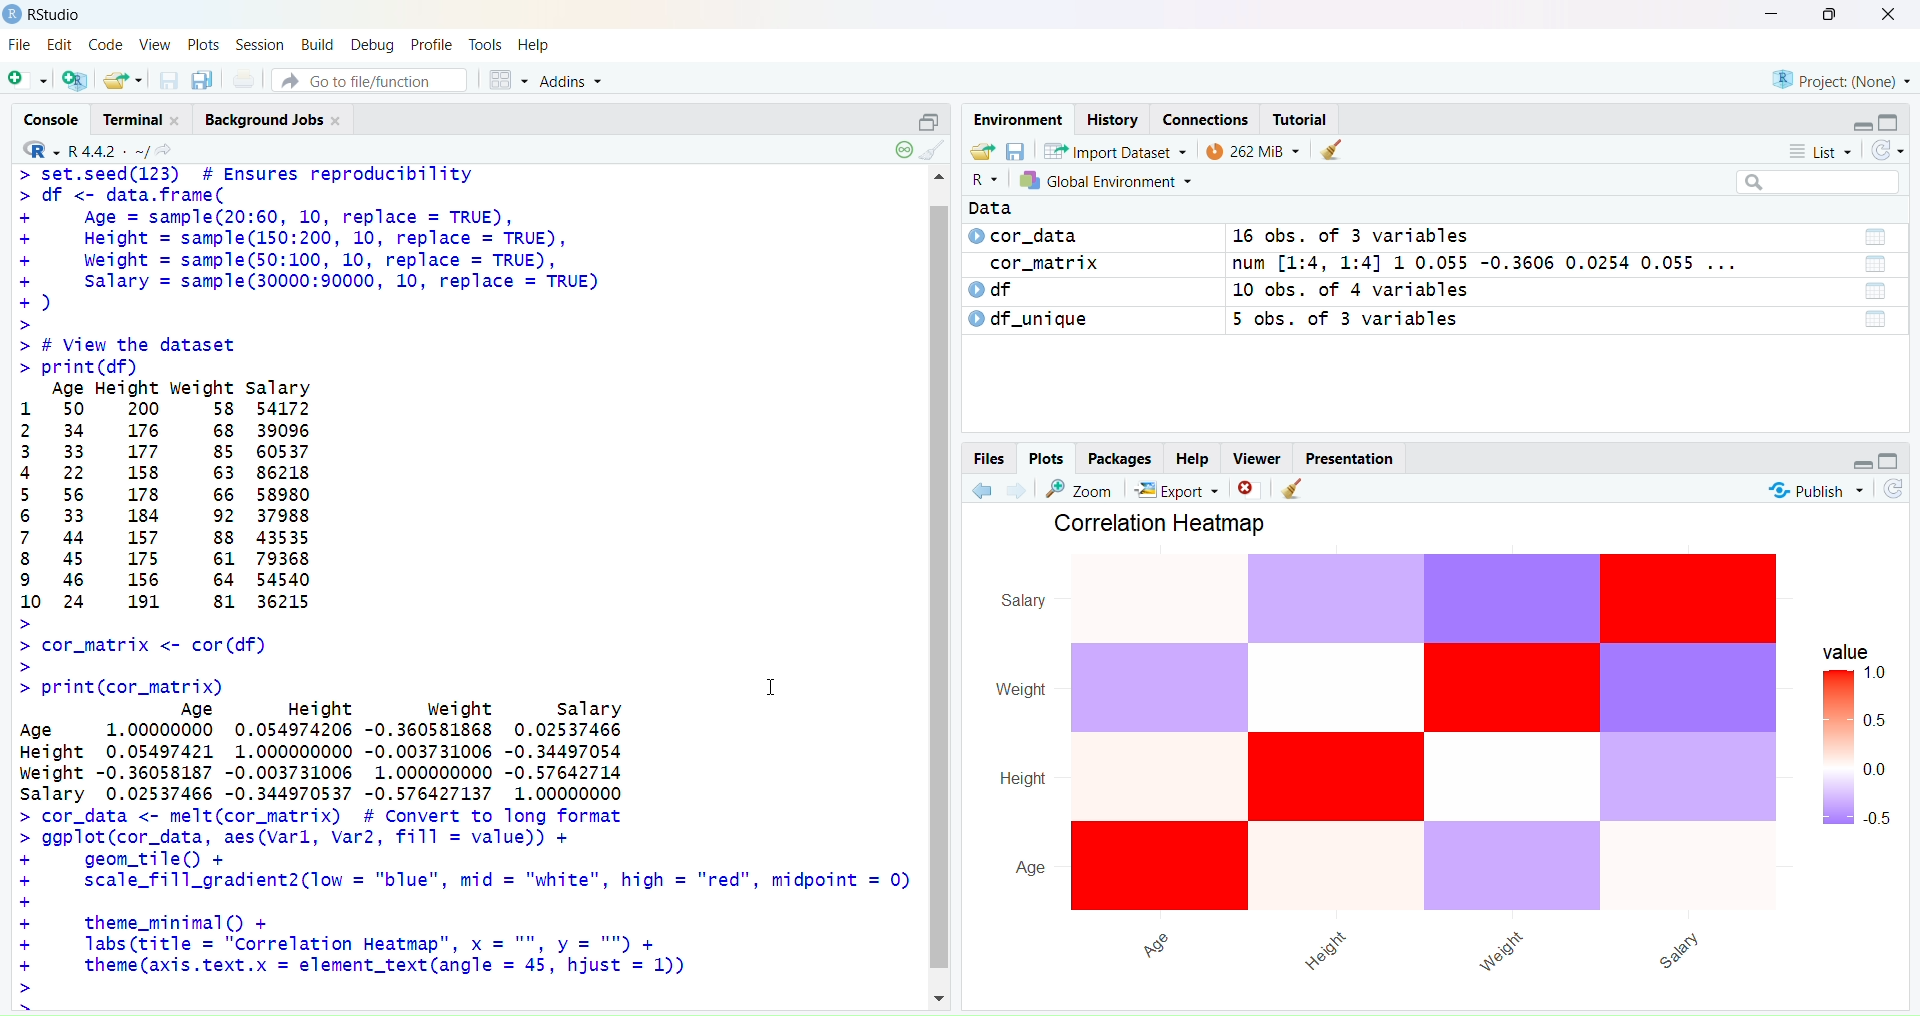  Describe the element at coordinates (1182, 488) in the screenshot. I see `Export` at that location.